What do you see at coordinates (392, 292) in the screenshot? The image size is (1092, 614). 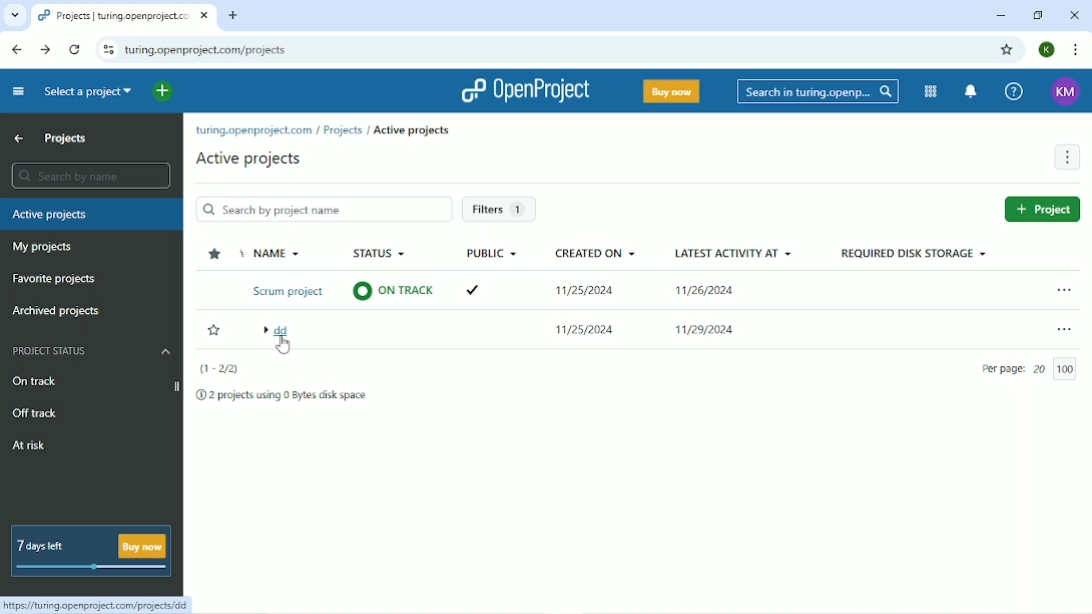 I see `on track` at bounding box center [392, 292].